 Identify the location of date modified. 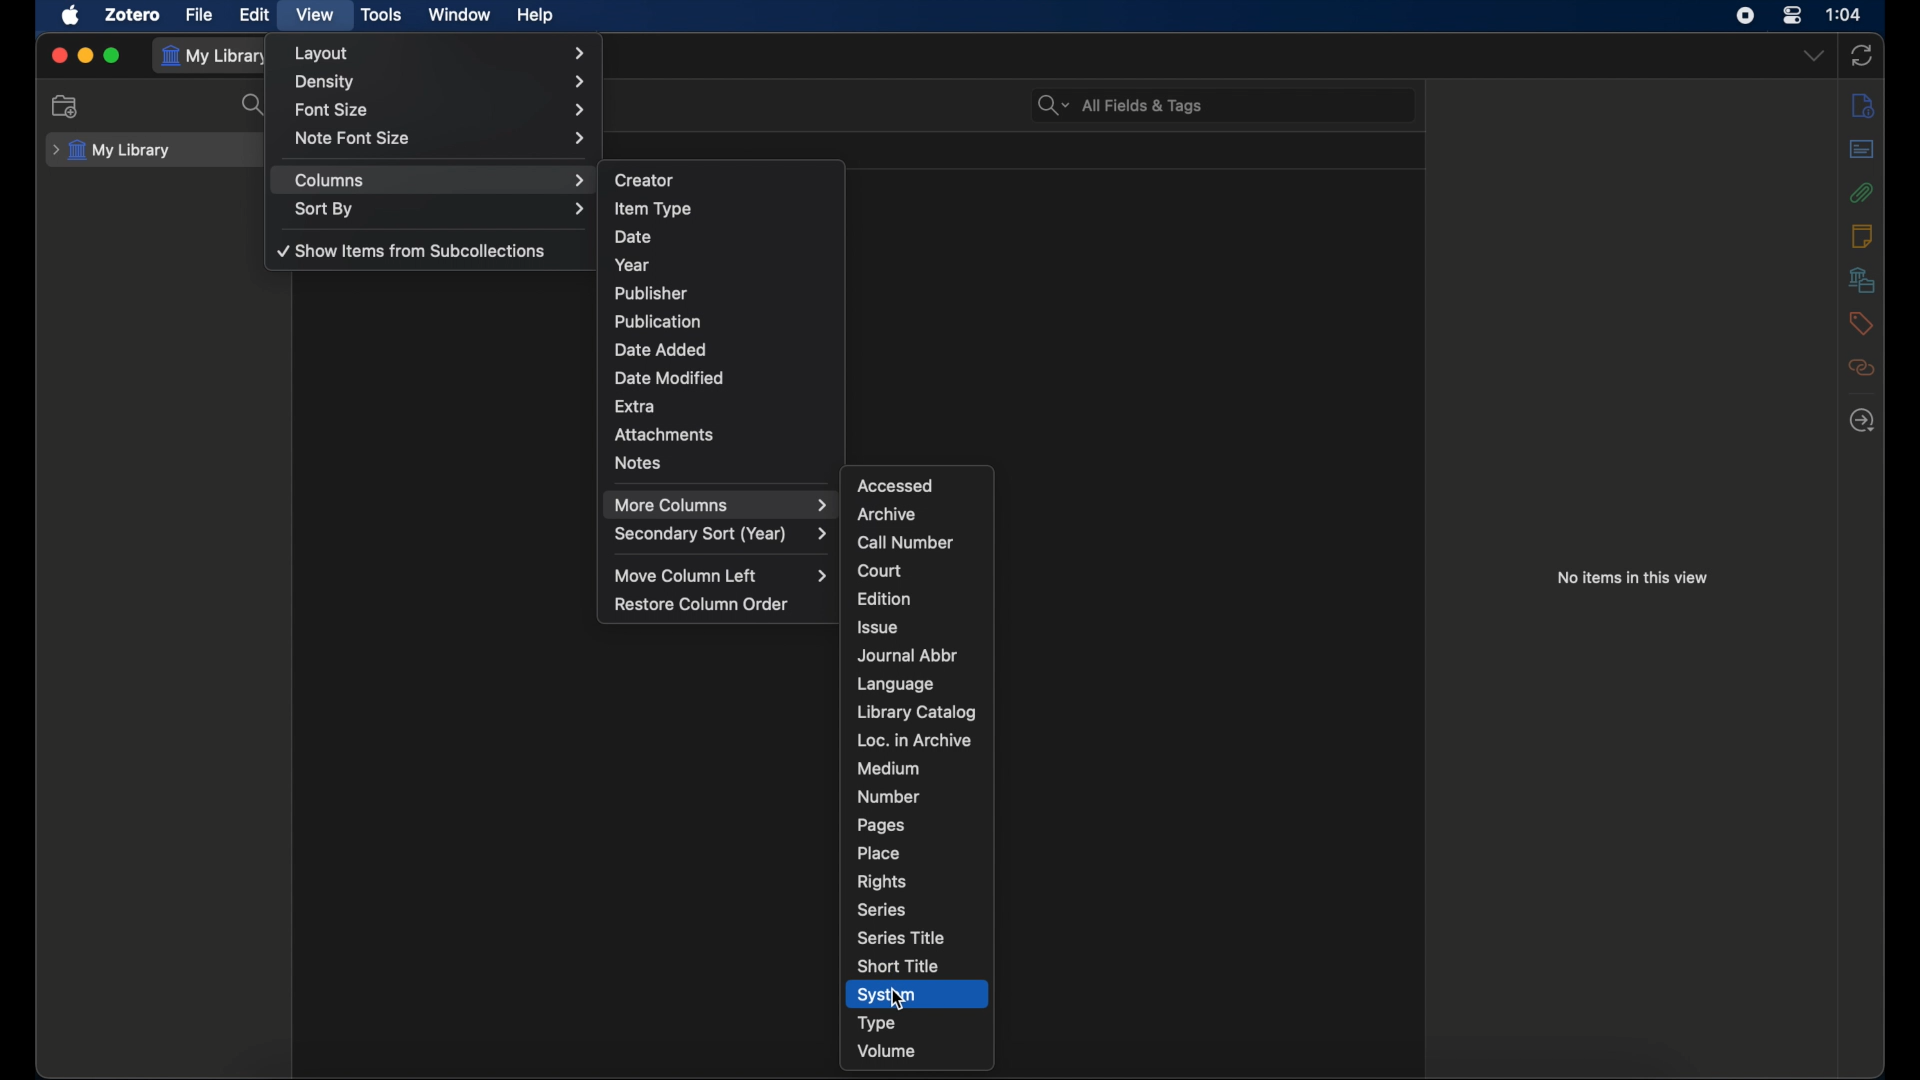
(671, 378).